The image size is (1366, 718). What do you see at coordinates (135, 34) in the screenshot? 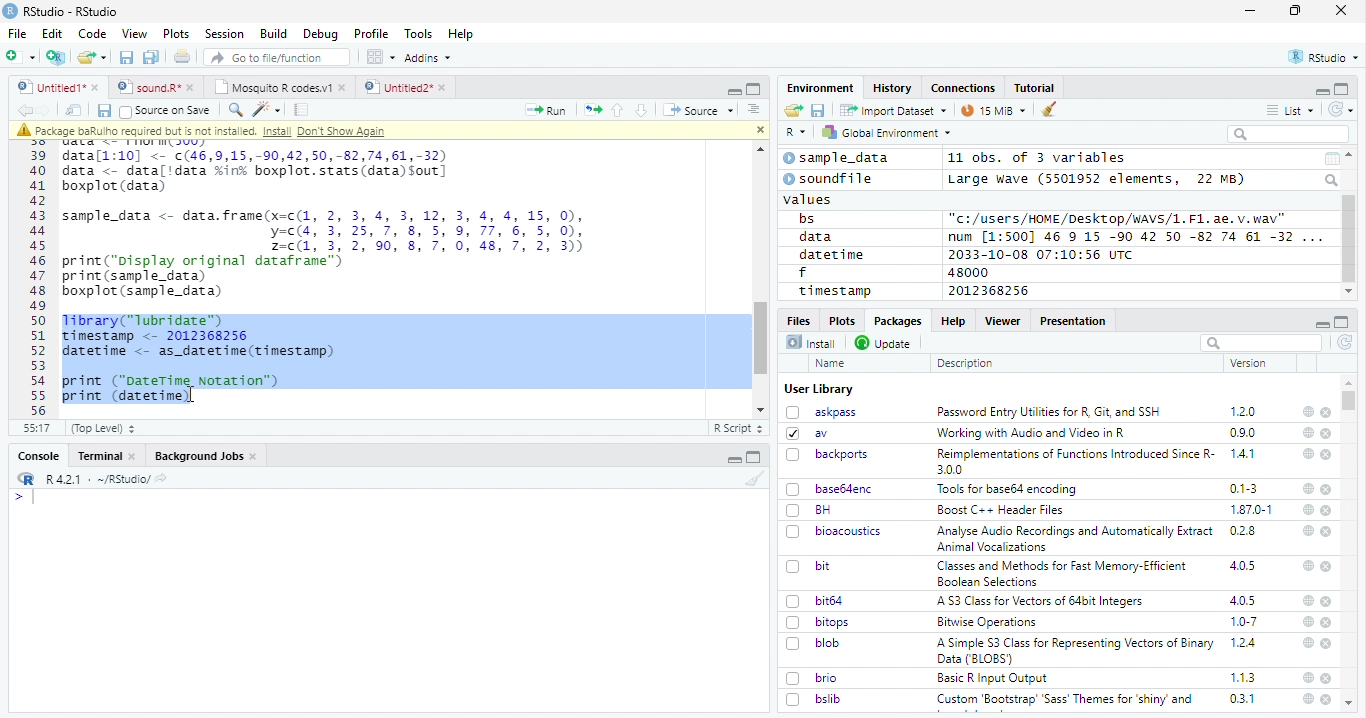
I see `View` at bounding box center [135, 34].